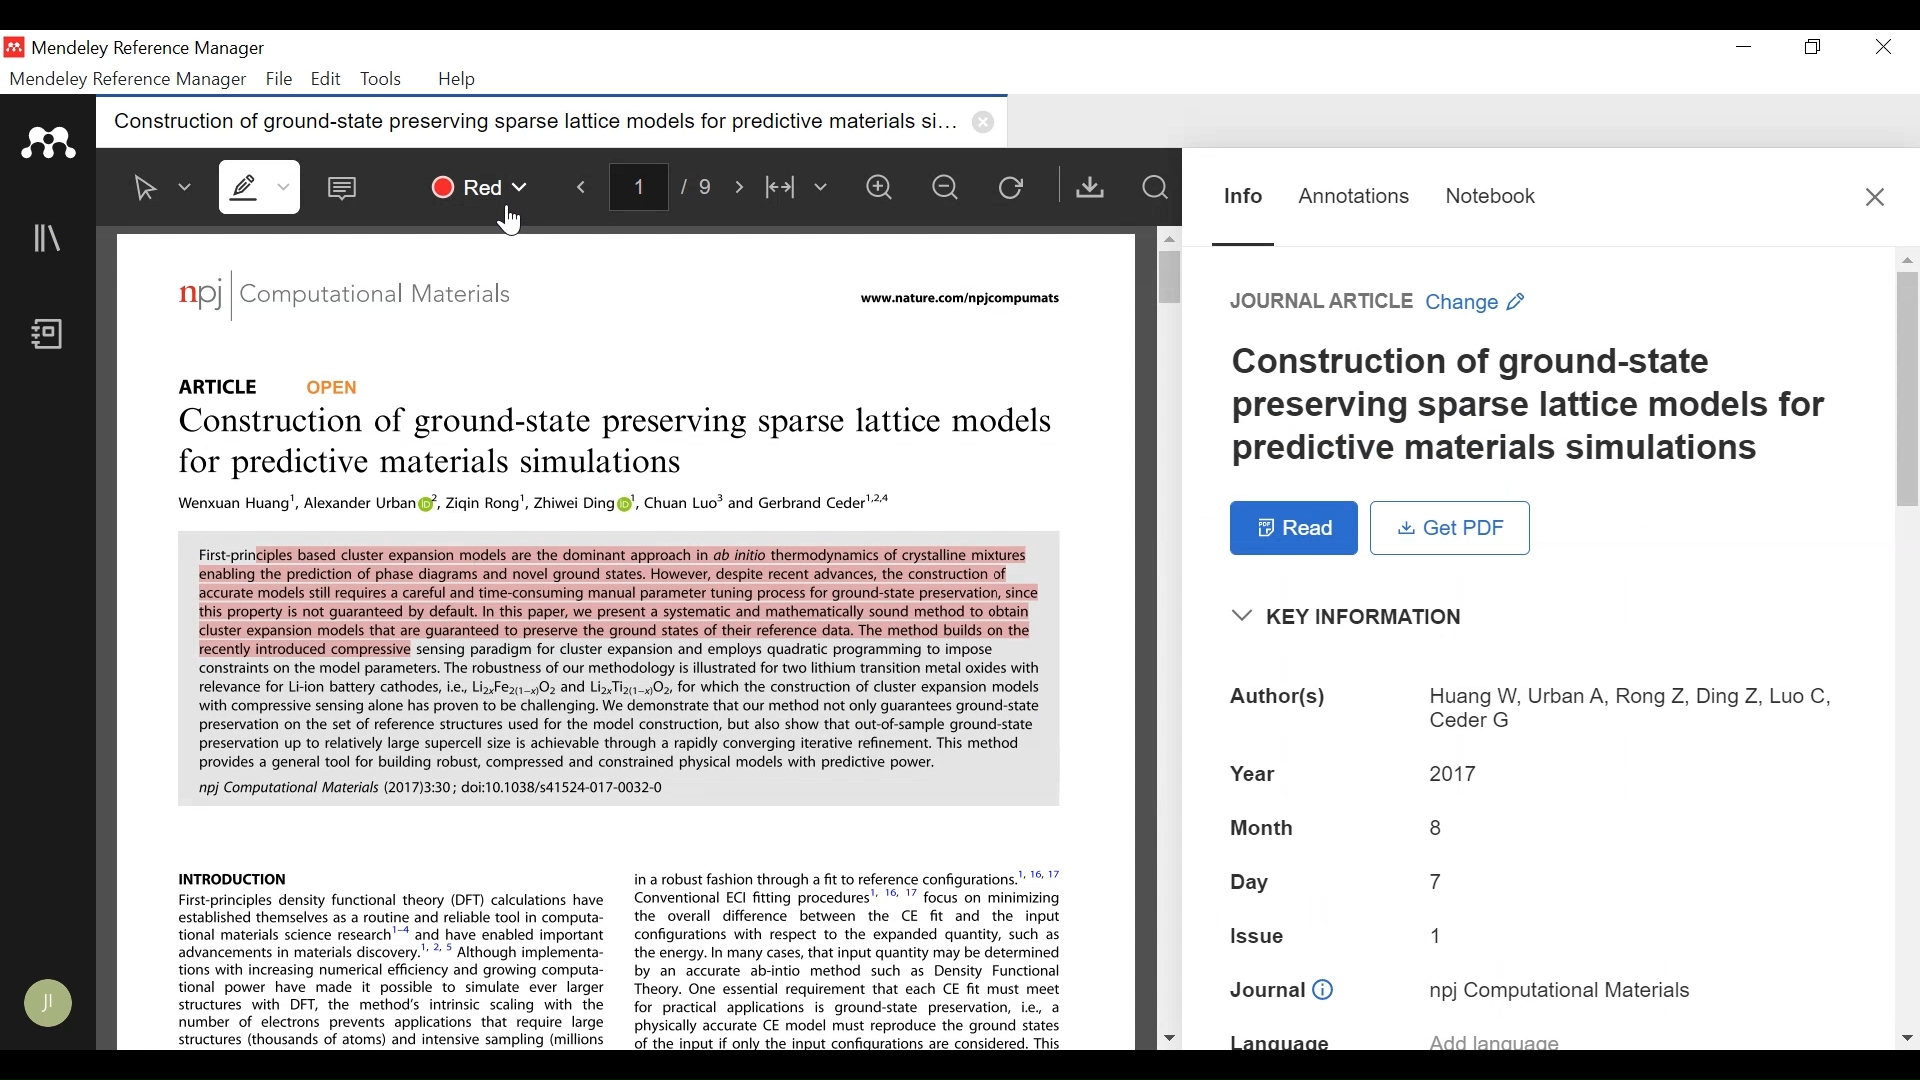 This screenshot has height=1080, width=1920. I want to click on close, so click(984, 123).